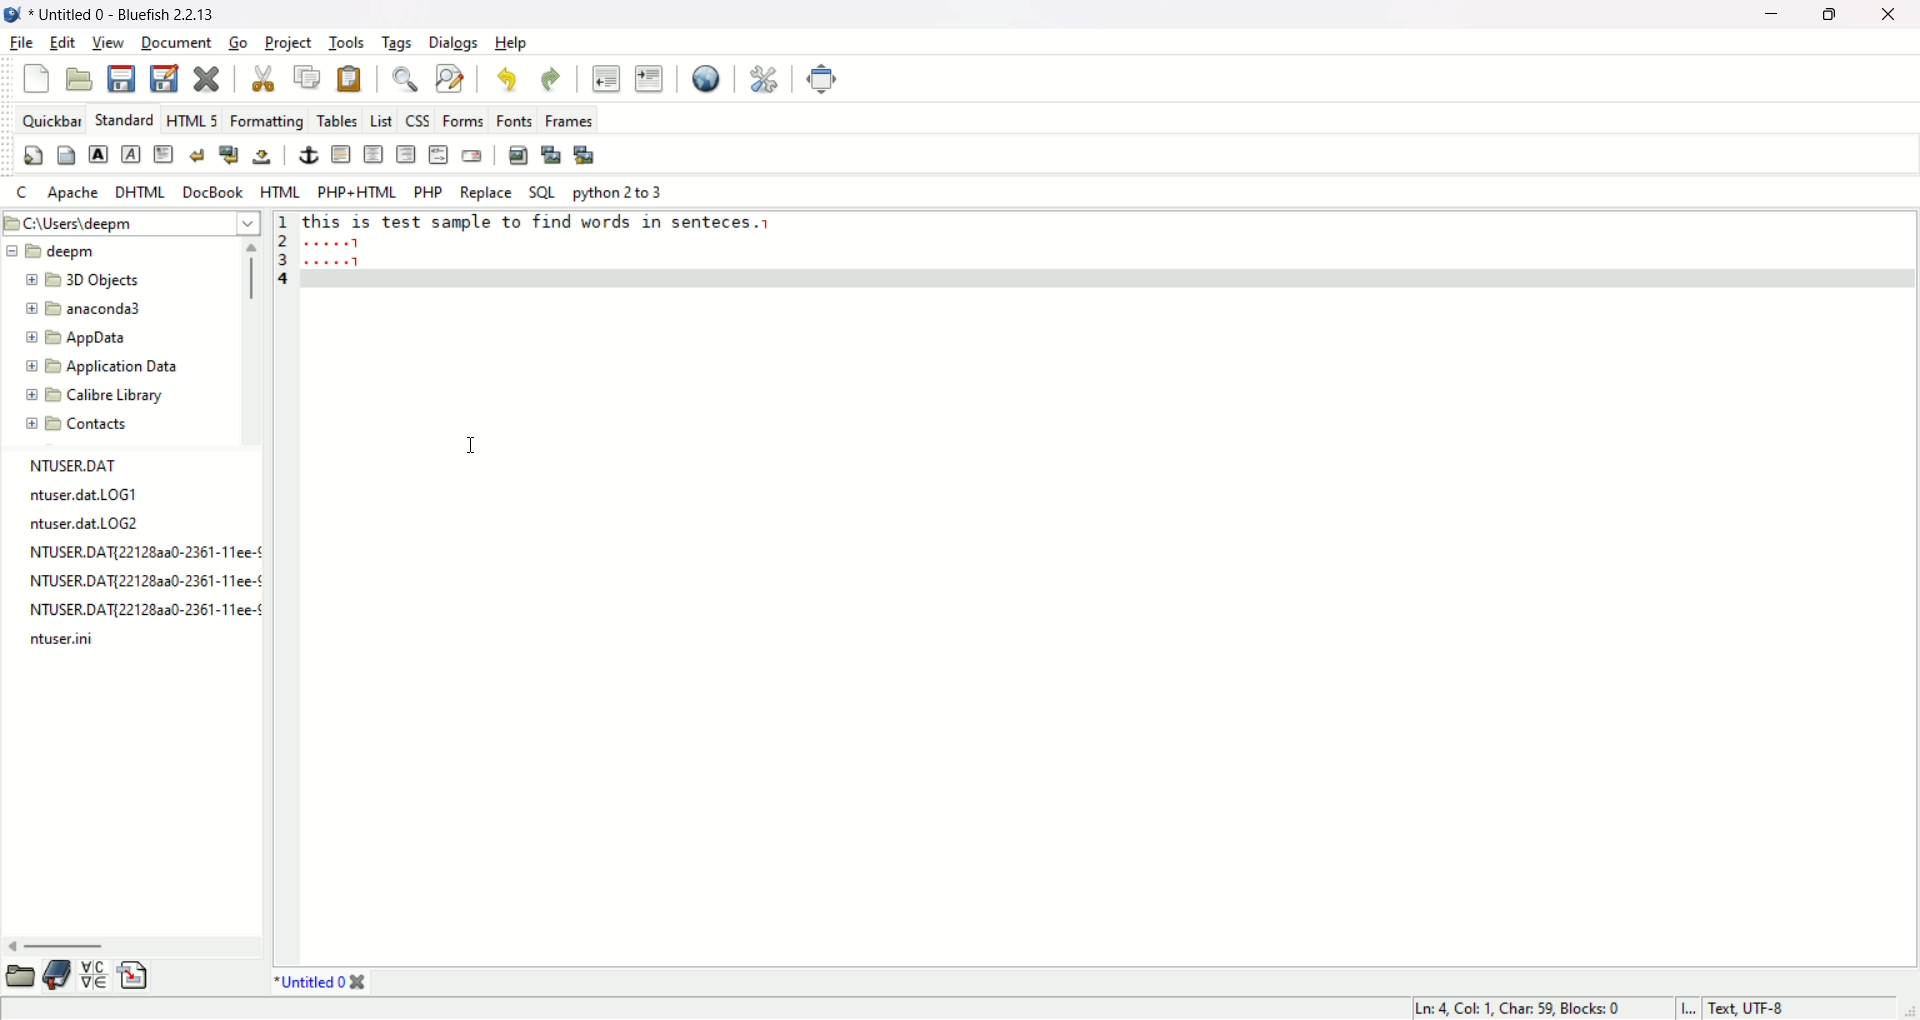 The image size is (1920, 1020). What do you see at coordinates (823, 79) in the screenshot?
I see `fullscreen` at bounding box center [823, 79].